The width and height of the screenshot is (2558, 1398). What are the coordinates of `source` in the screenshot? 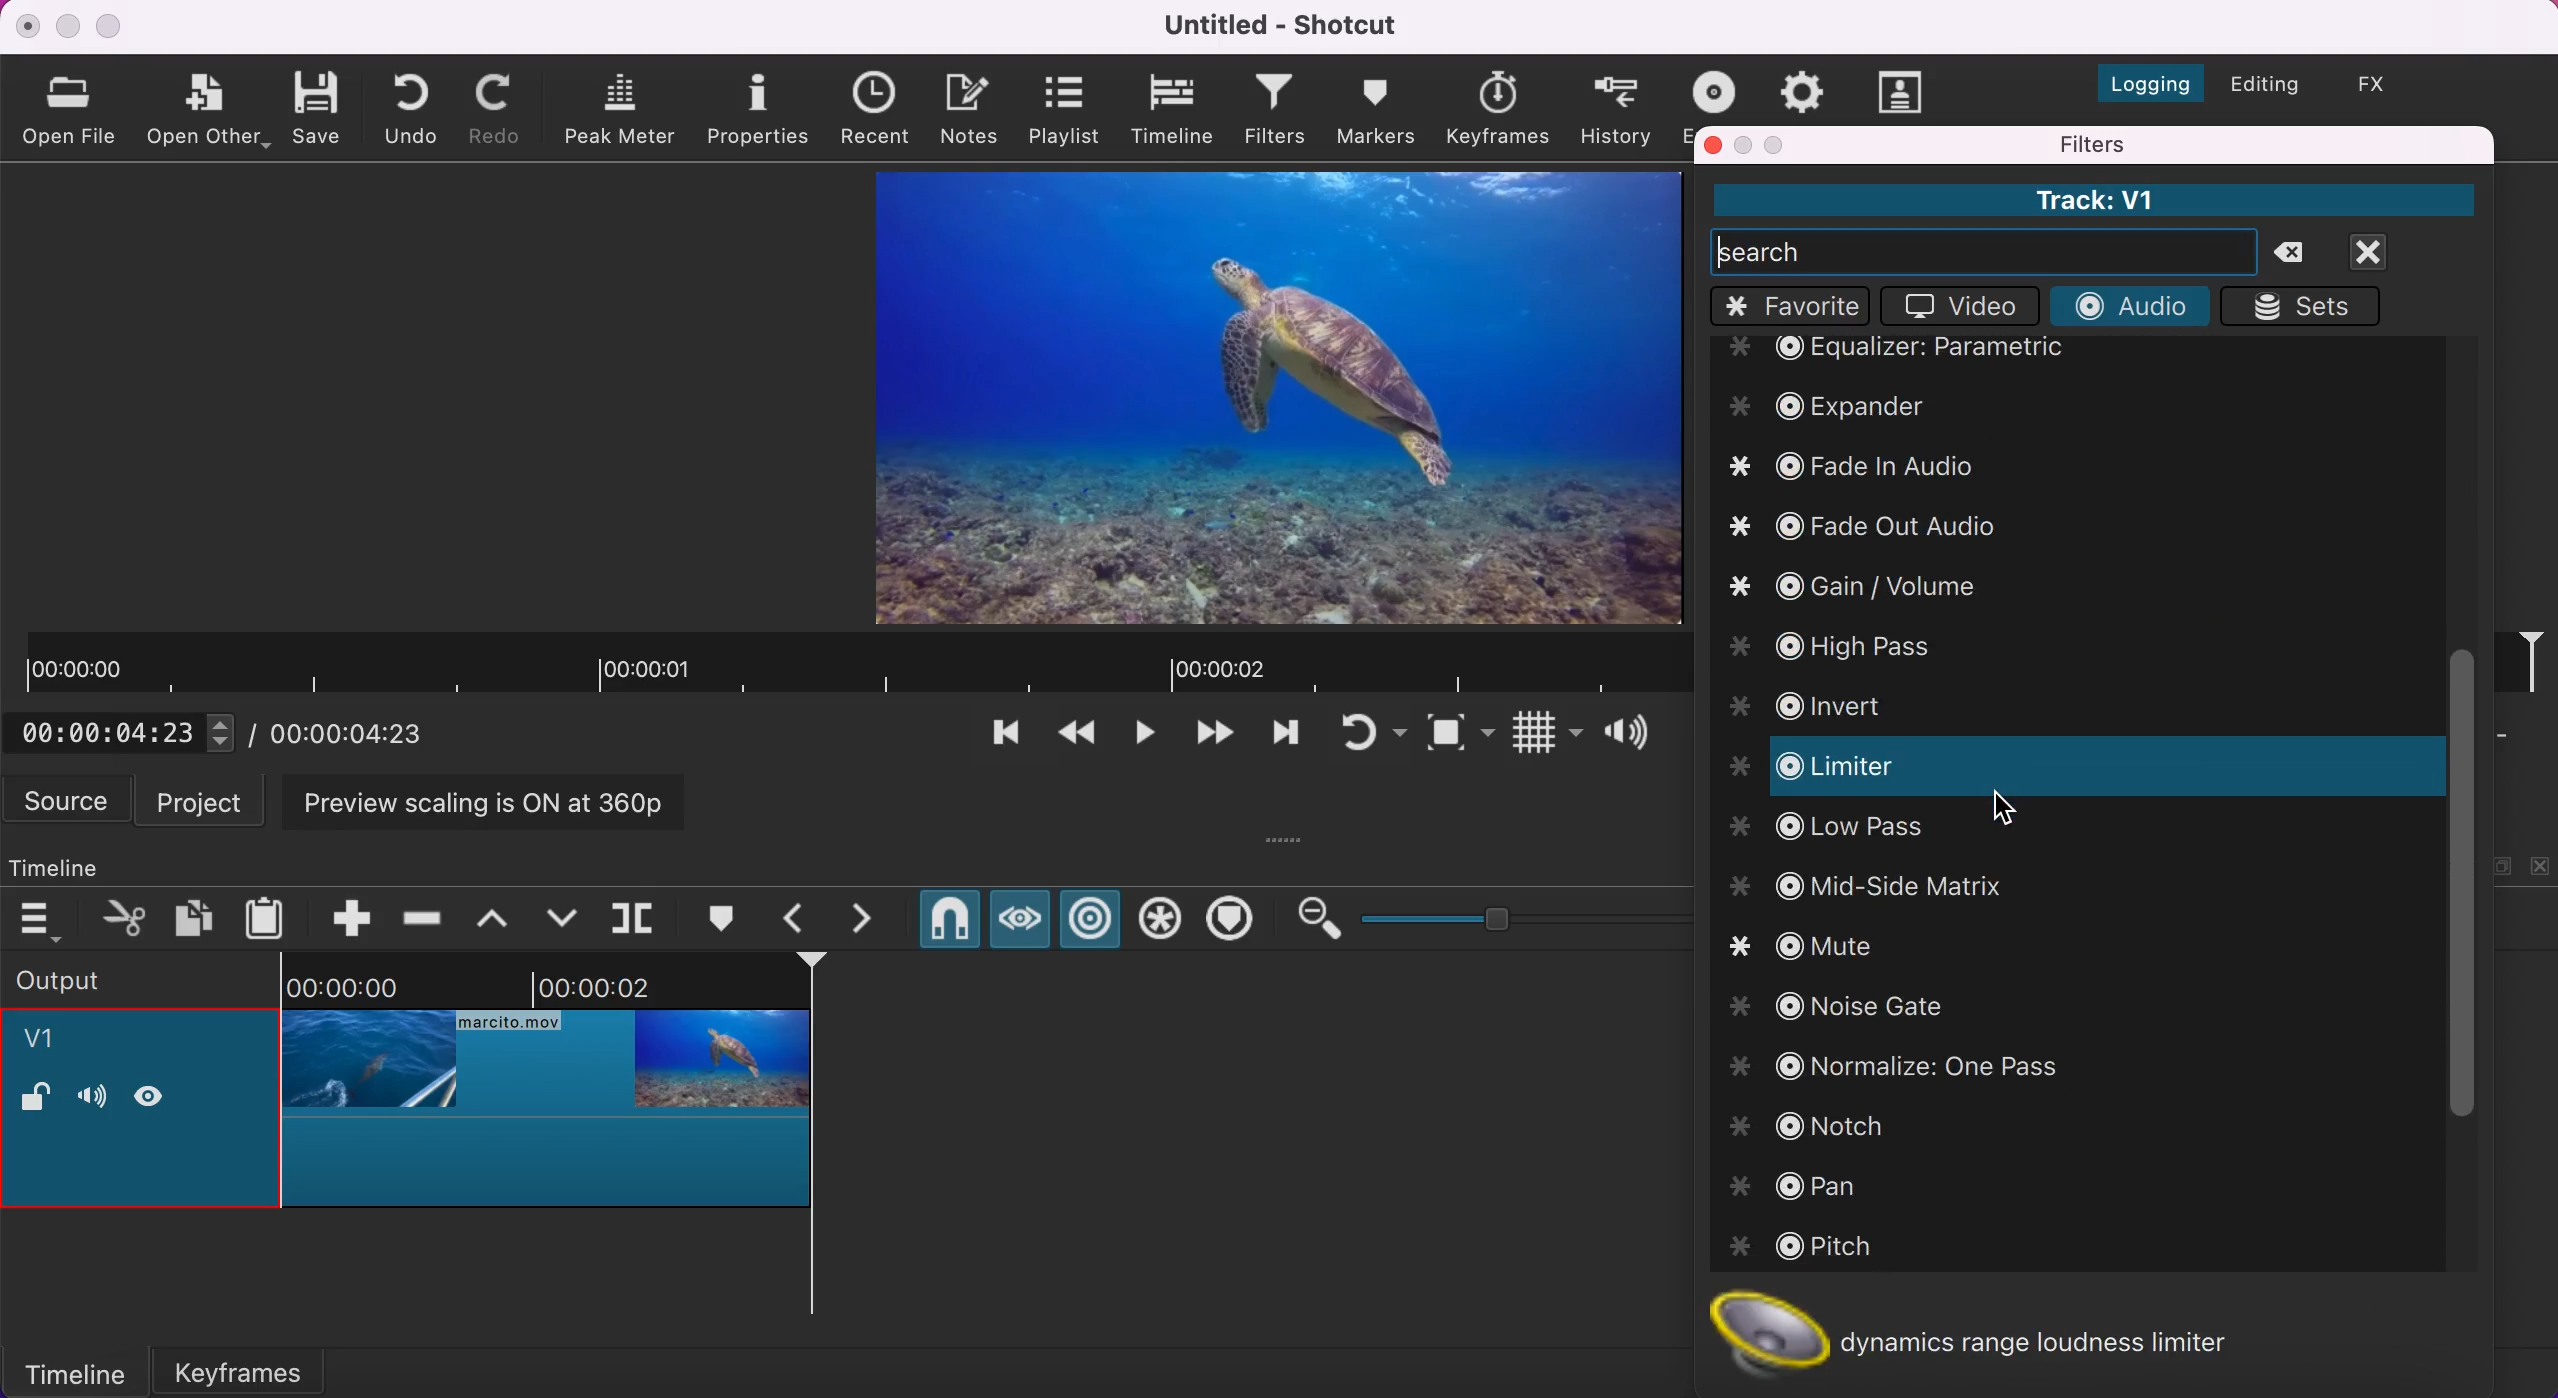 It's located at (69, 800).